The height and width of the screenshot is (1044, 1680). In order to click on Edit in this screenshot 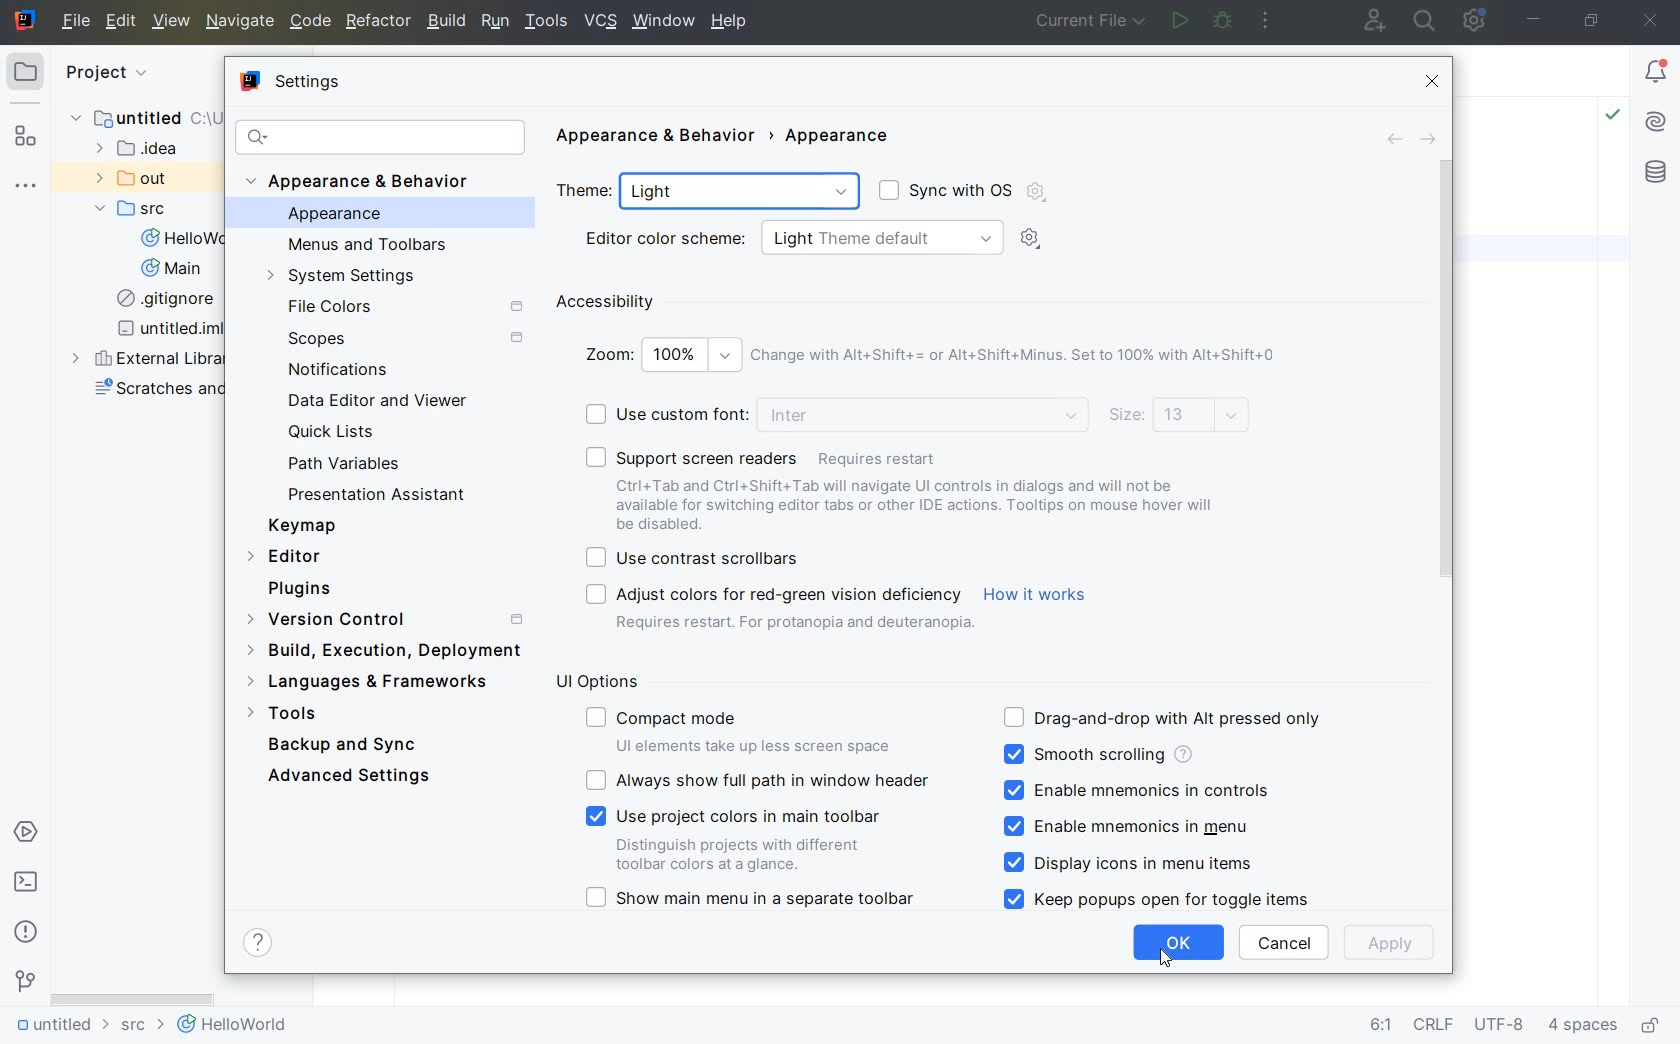, I will do `click(119, 23)`.